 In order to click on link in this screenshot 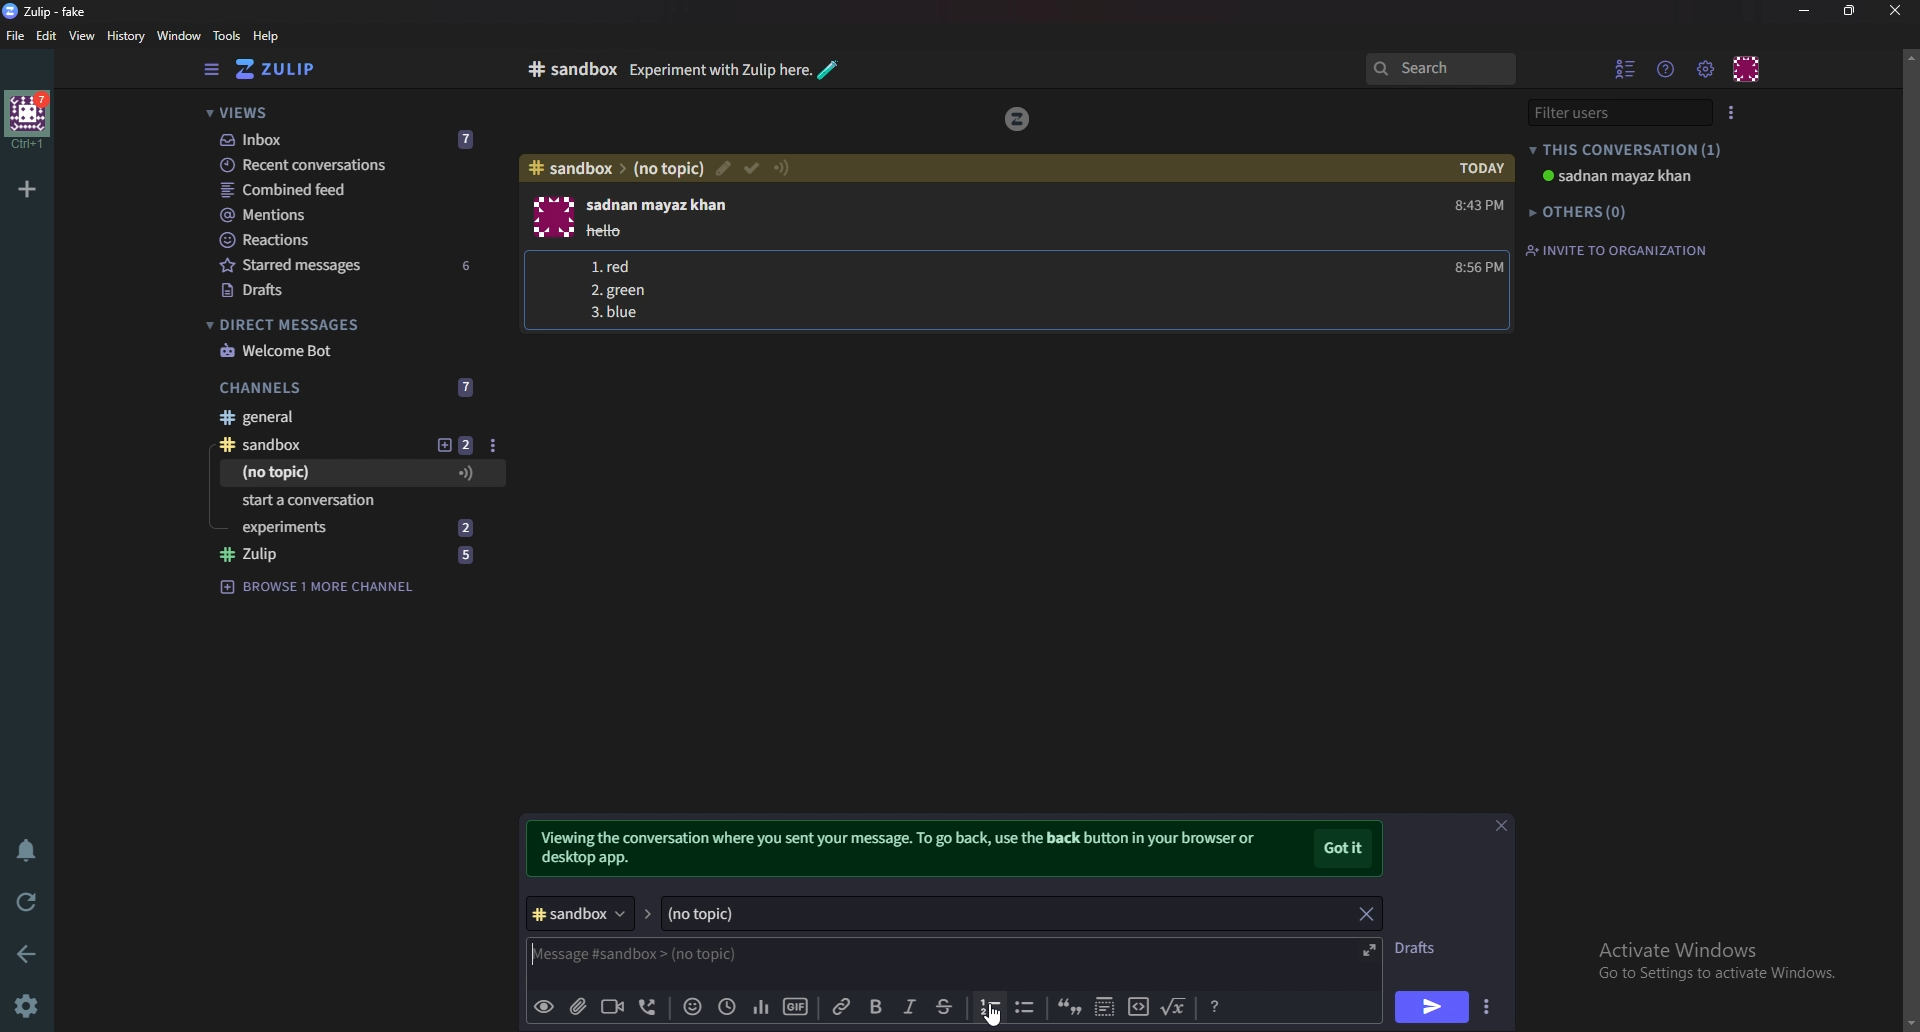, I will do `click(843, 1007)`.